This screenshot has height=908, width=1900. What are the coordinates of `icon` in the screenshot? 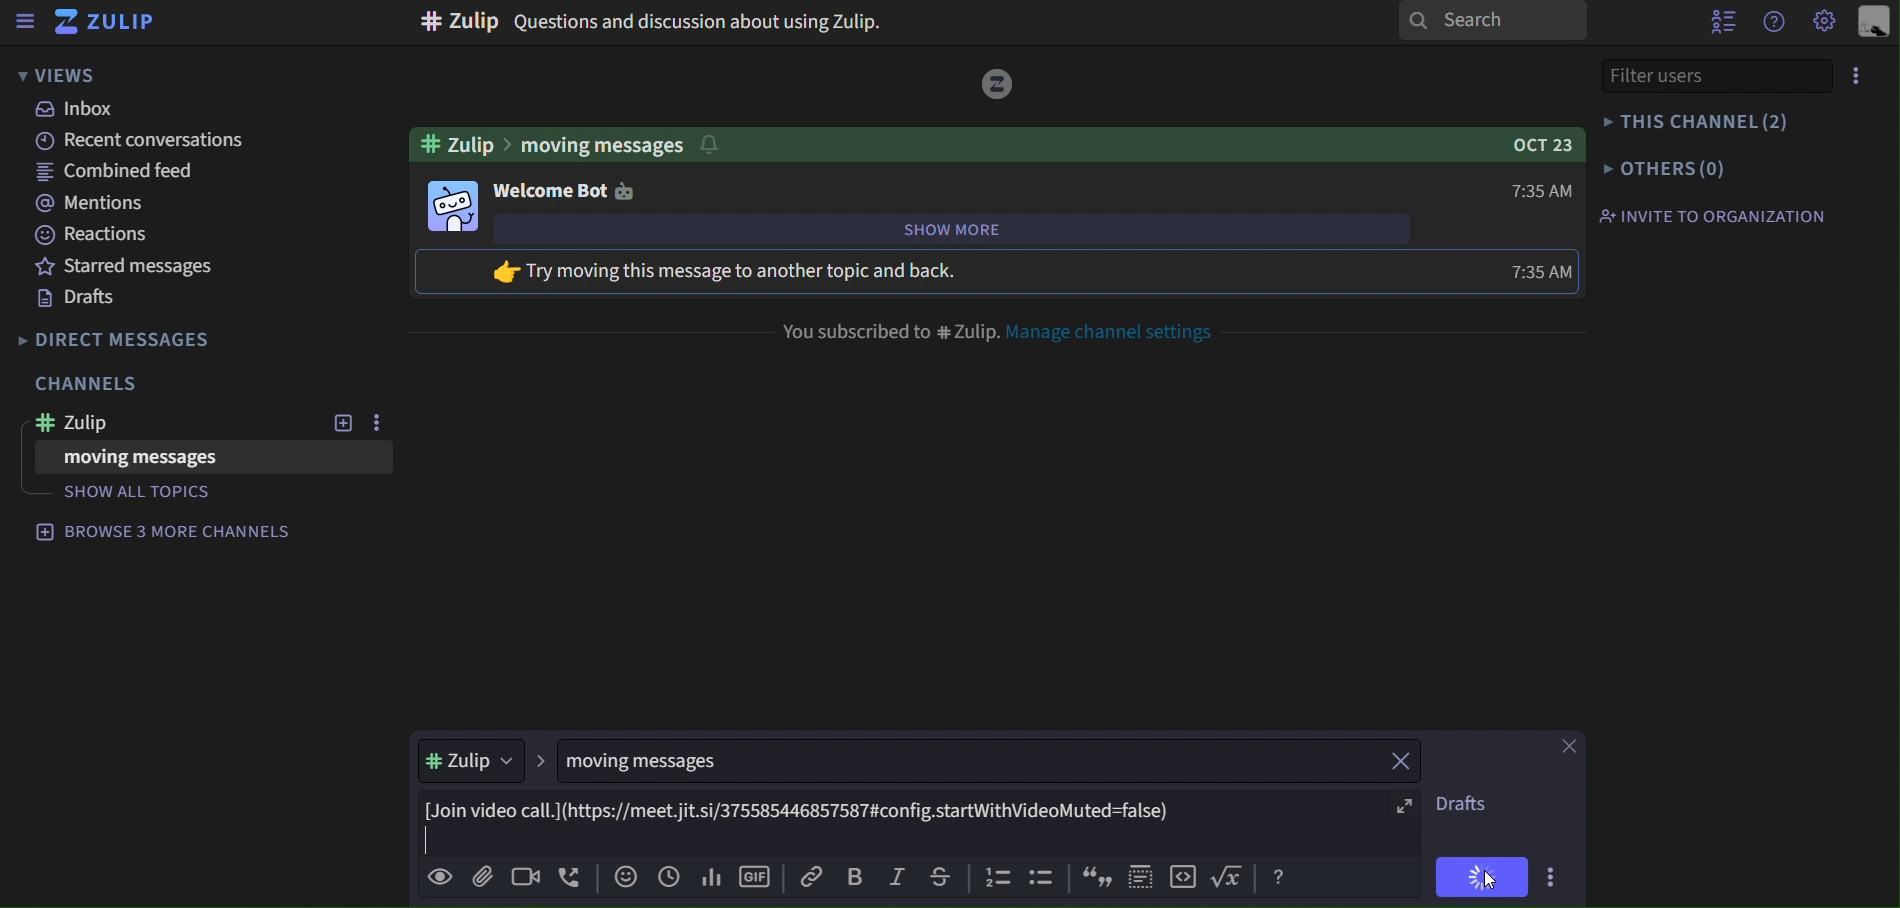 It's located at (1141, 876).